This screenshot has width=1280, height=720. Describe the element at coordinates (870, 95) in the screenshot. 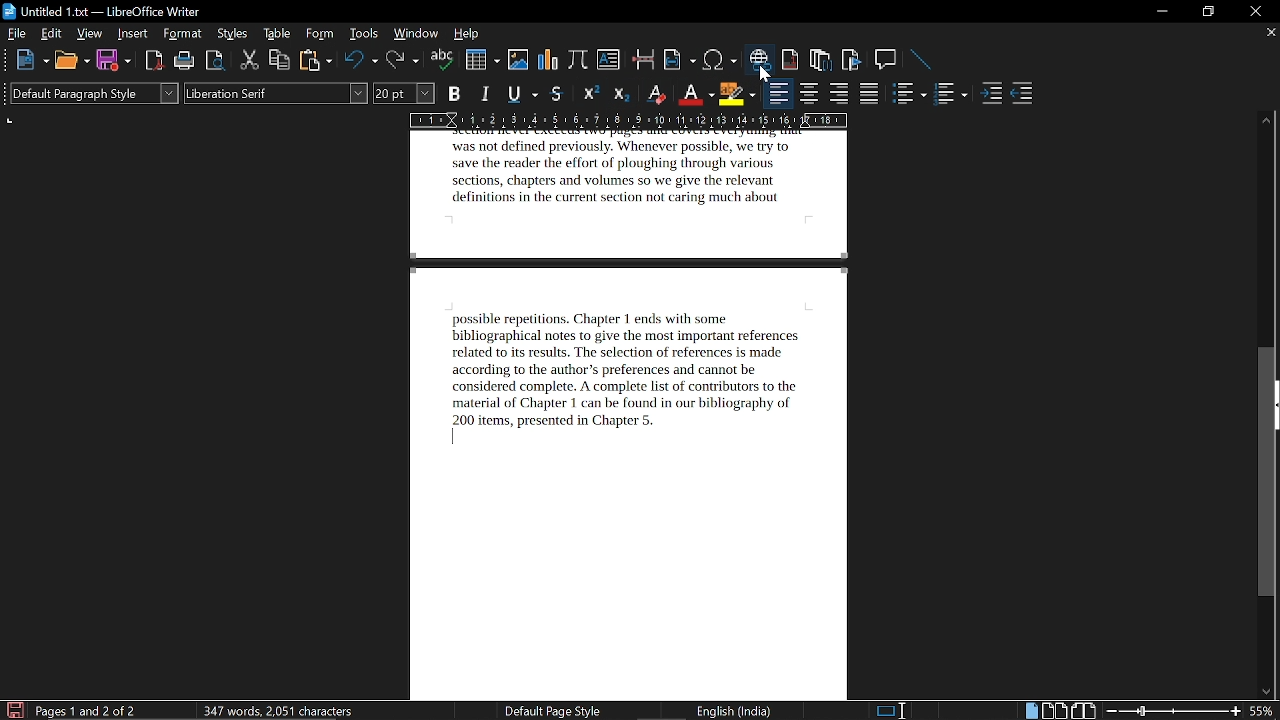

I see `justified` at that location.